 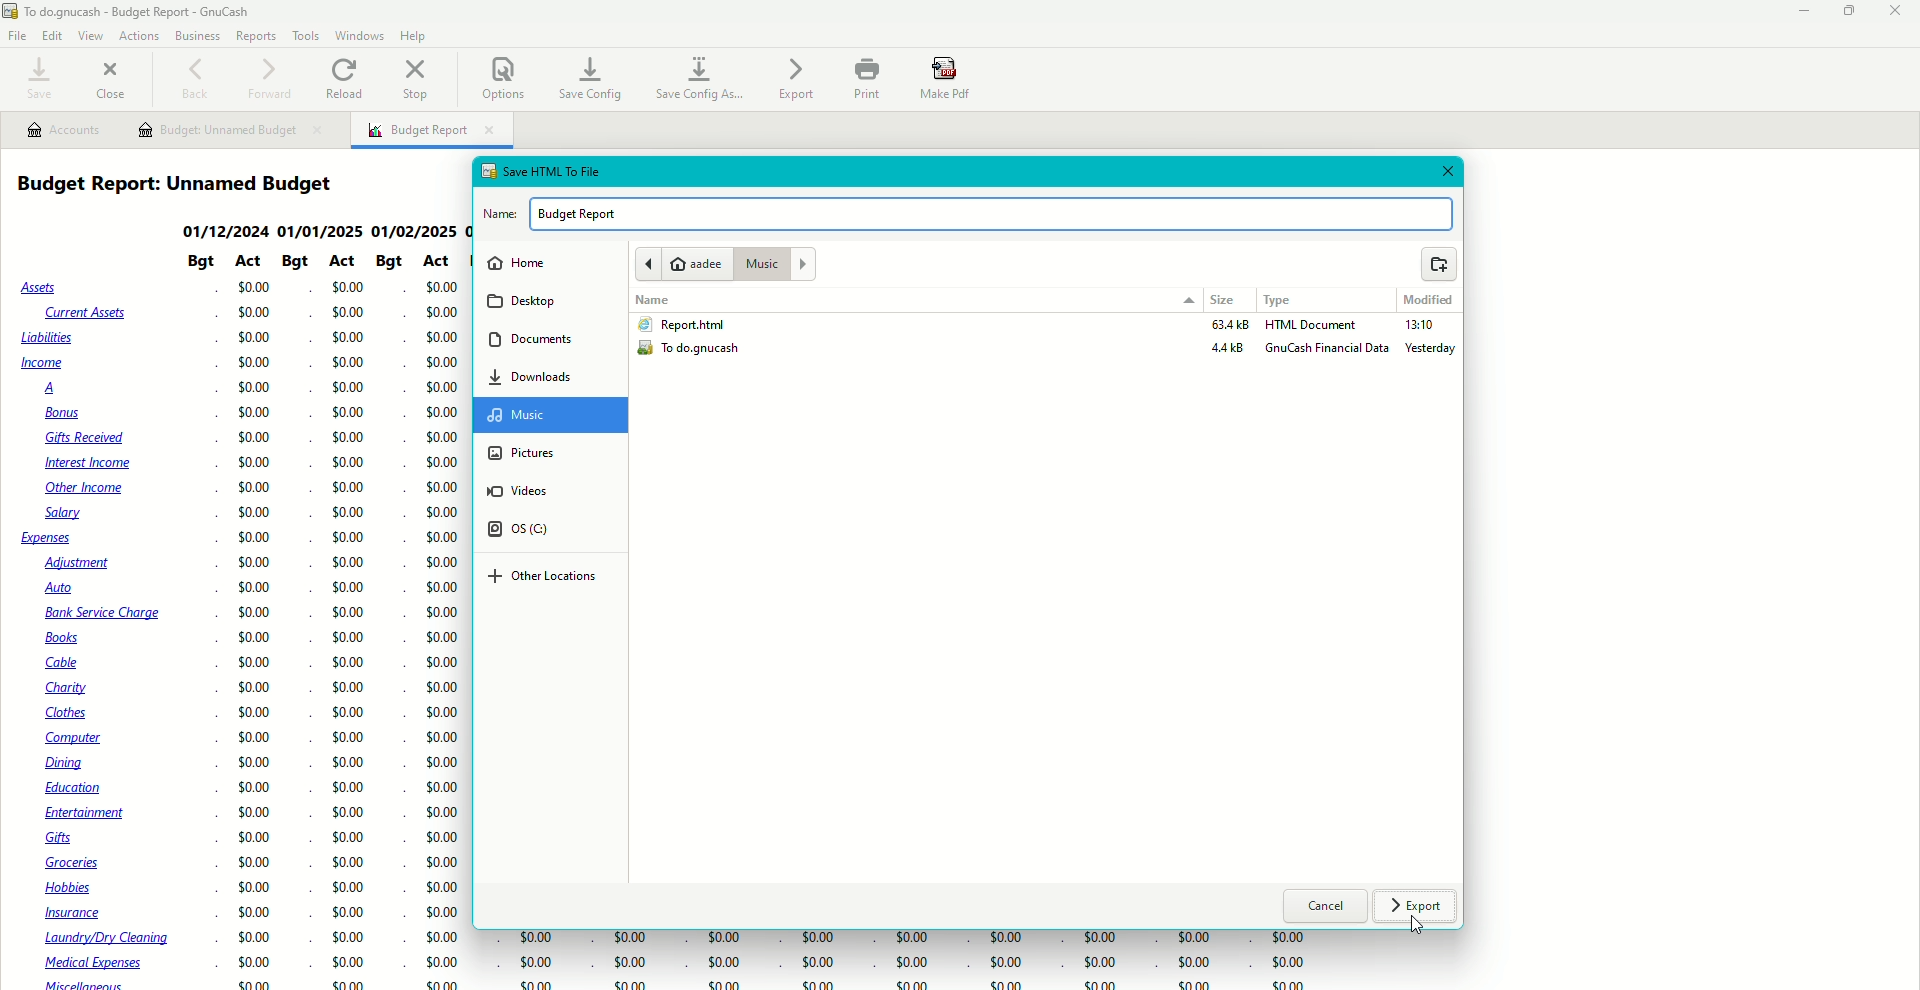 What do you see at coordinates (347, 77) in the screenshot?
I see `Reload` at bounding box center [347, 77].